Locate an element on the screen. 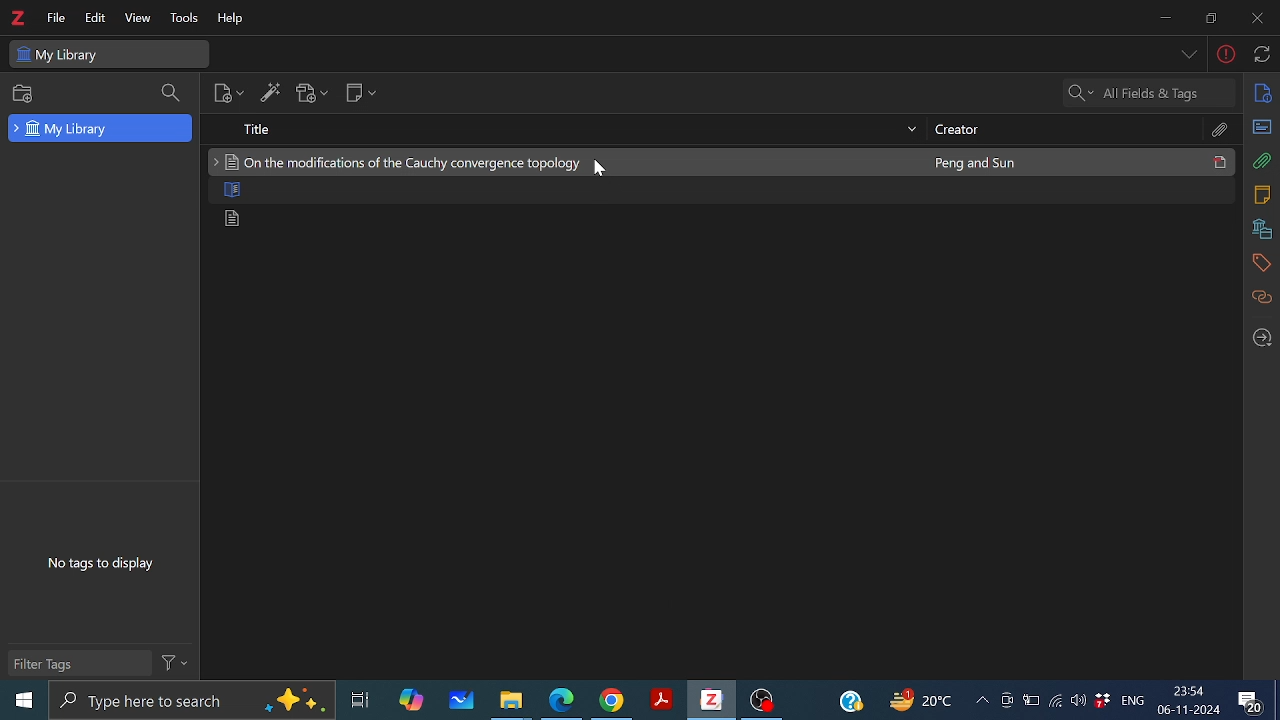  New items is located at coordinates (231, 94).